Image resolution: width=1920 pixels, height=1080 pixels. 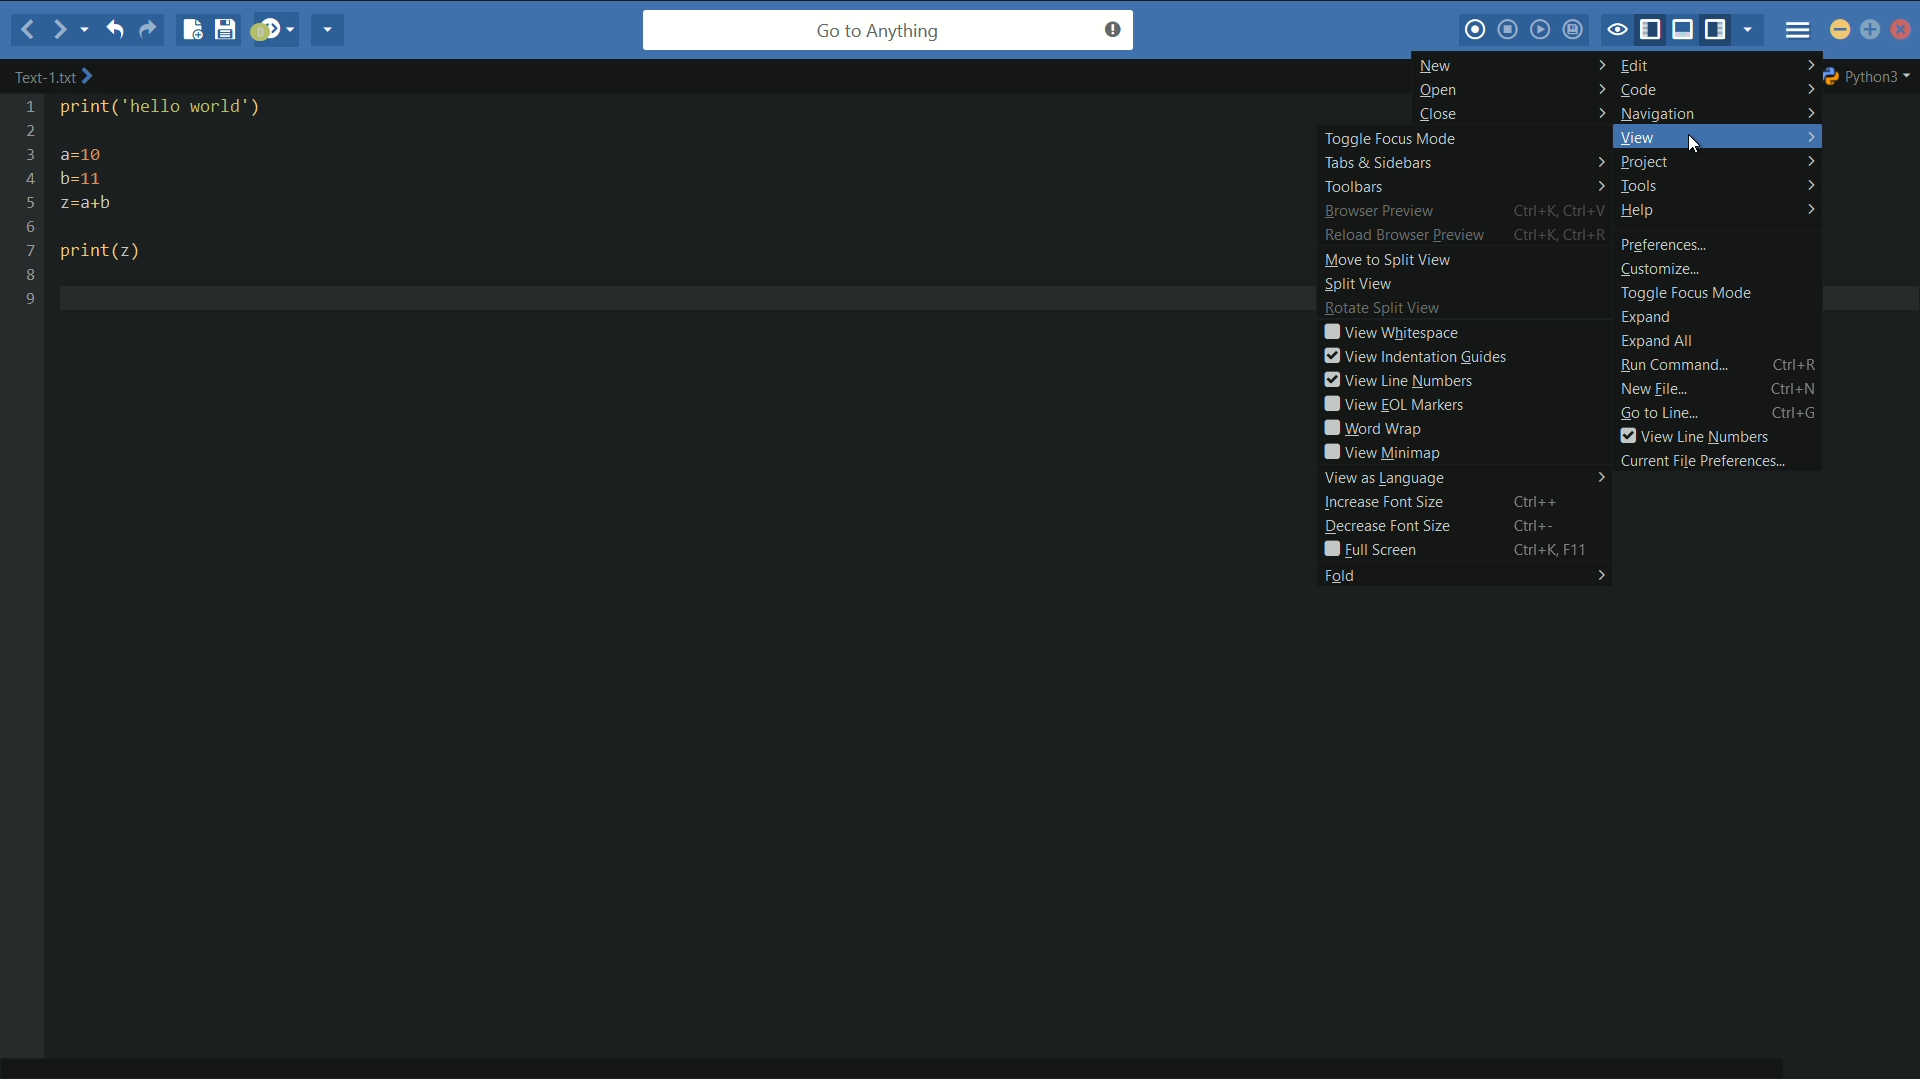 What do you see at coordinates (1393, 140) in the screenshot?
I see `toggle focus mode` at bounding box center [1393, 140].